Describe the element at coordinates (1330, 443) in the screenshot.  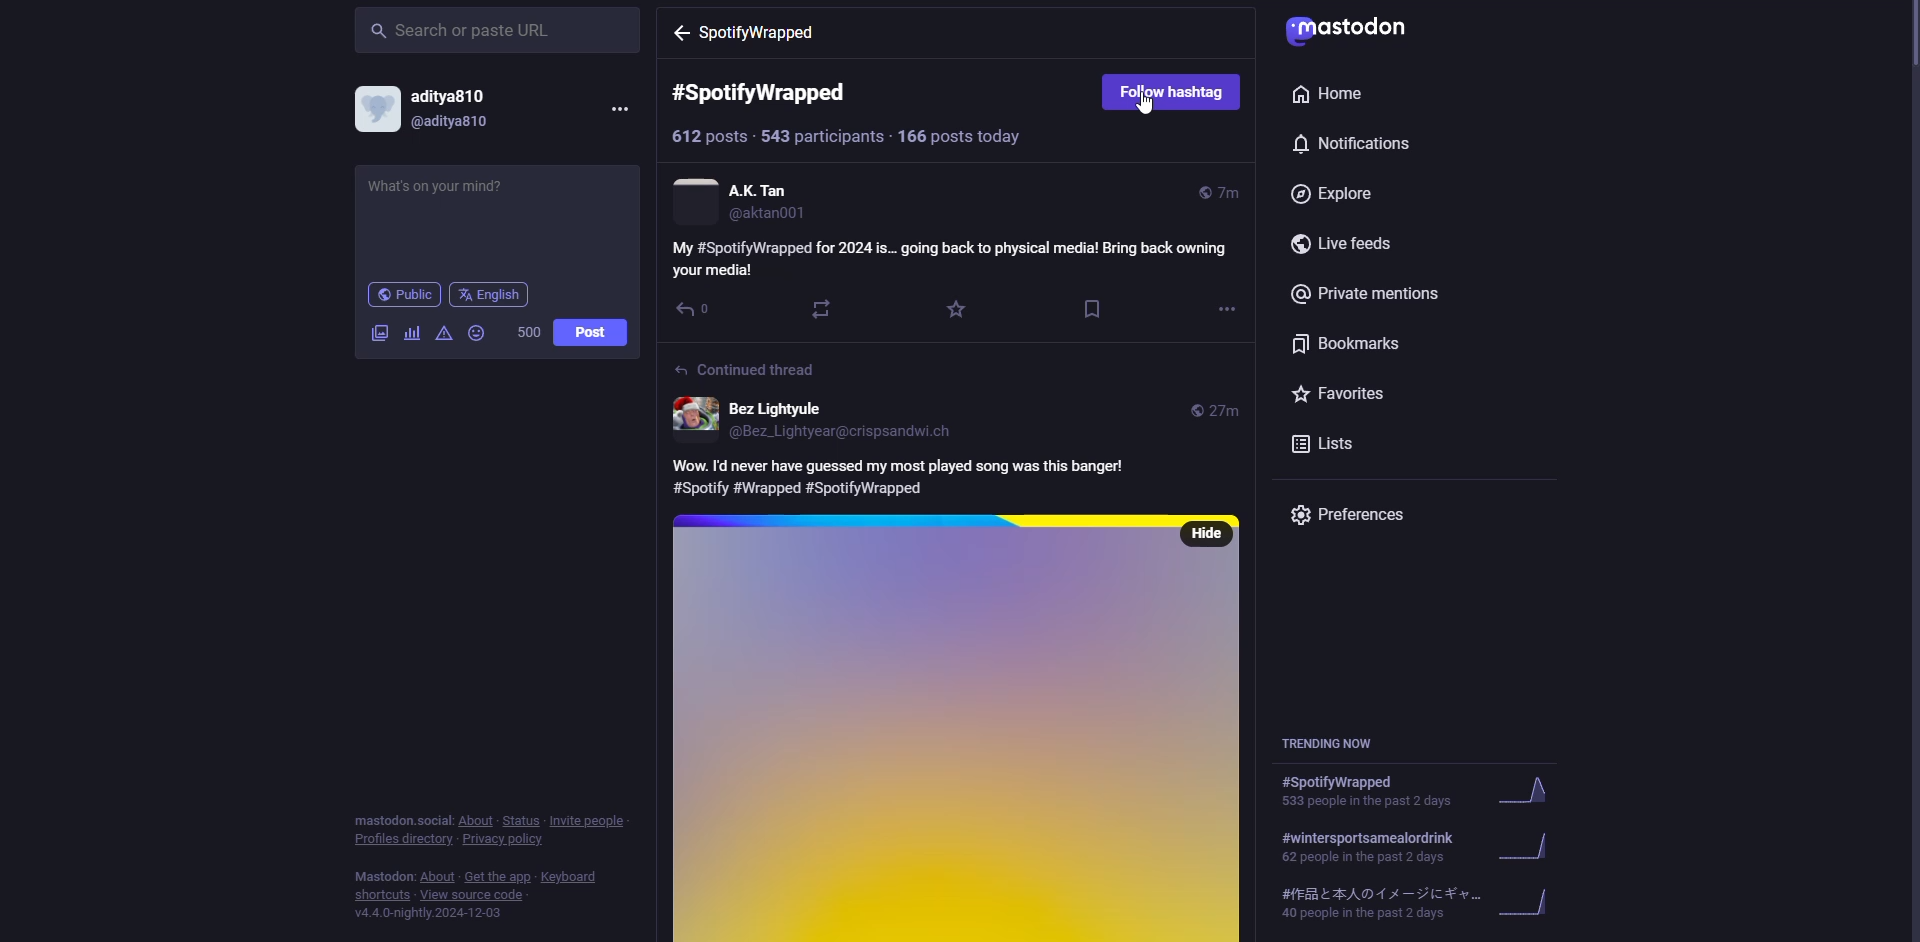
I see `lists` at that location.